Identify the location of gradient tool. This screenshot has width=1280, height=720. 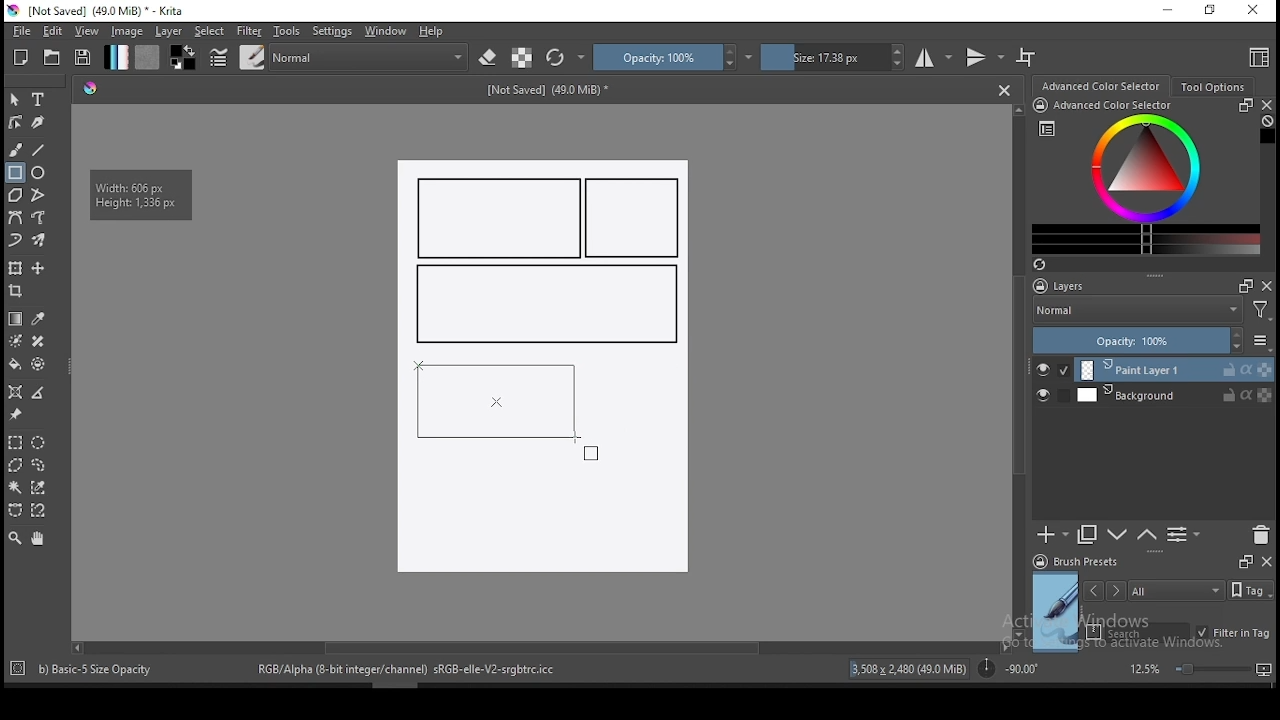
(16, 319).